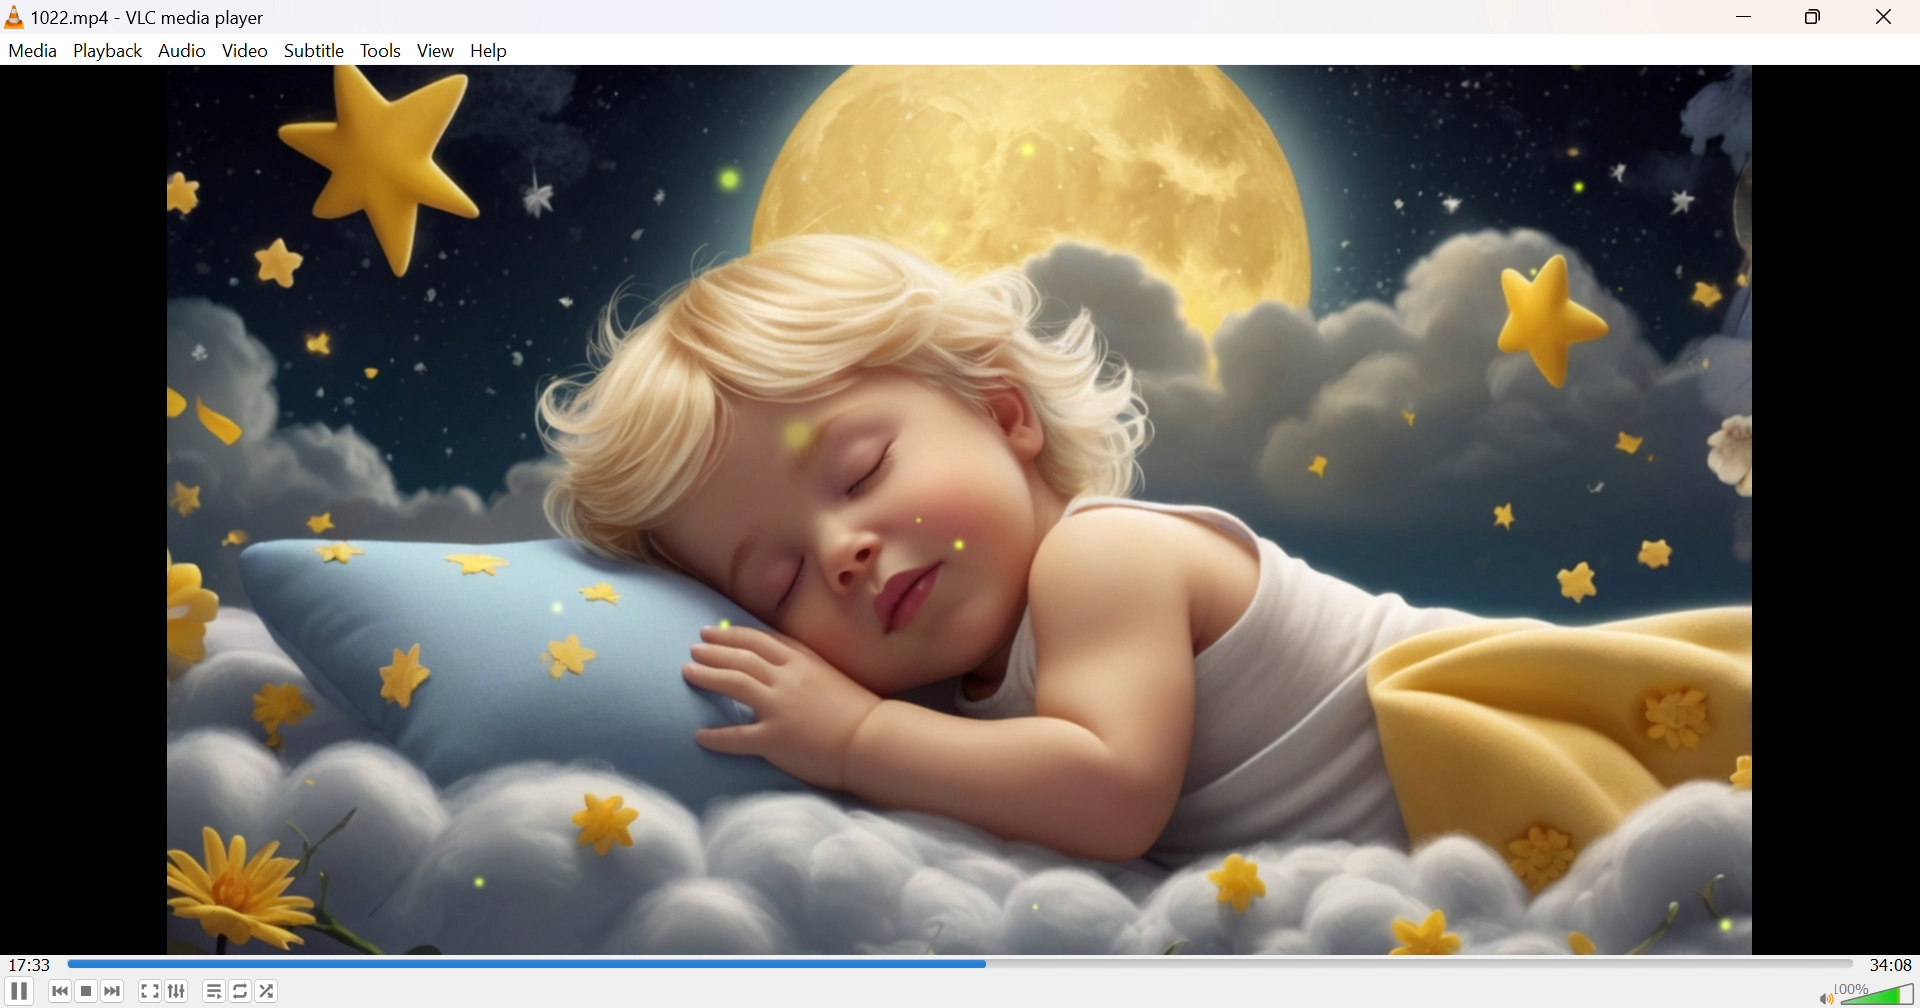 The width and height of the screenshot is (1920, 1008). I want to click on Mute, so click(1821, 997).